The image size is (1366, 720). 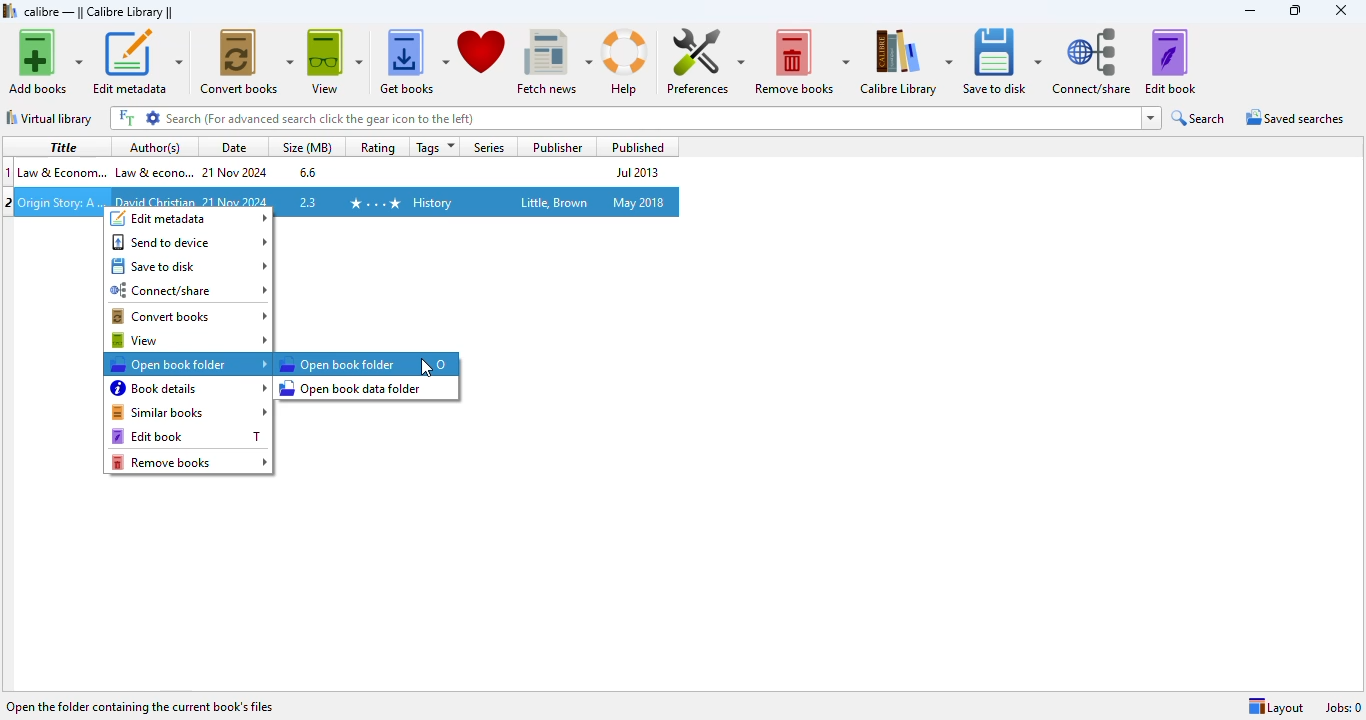 I want to click on connect/share, so click(x=190, y=291).